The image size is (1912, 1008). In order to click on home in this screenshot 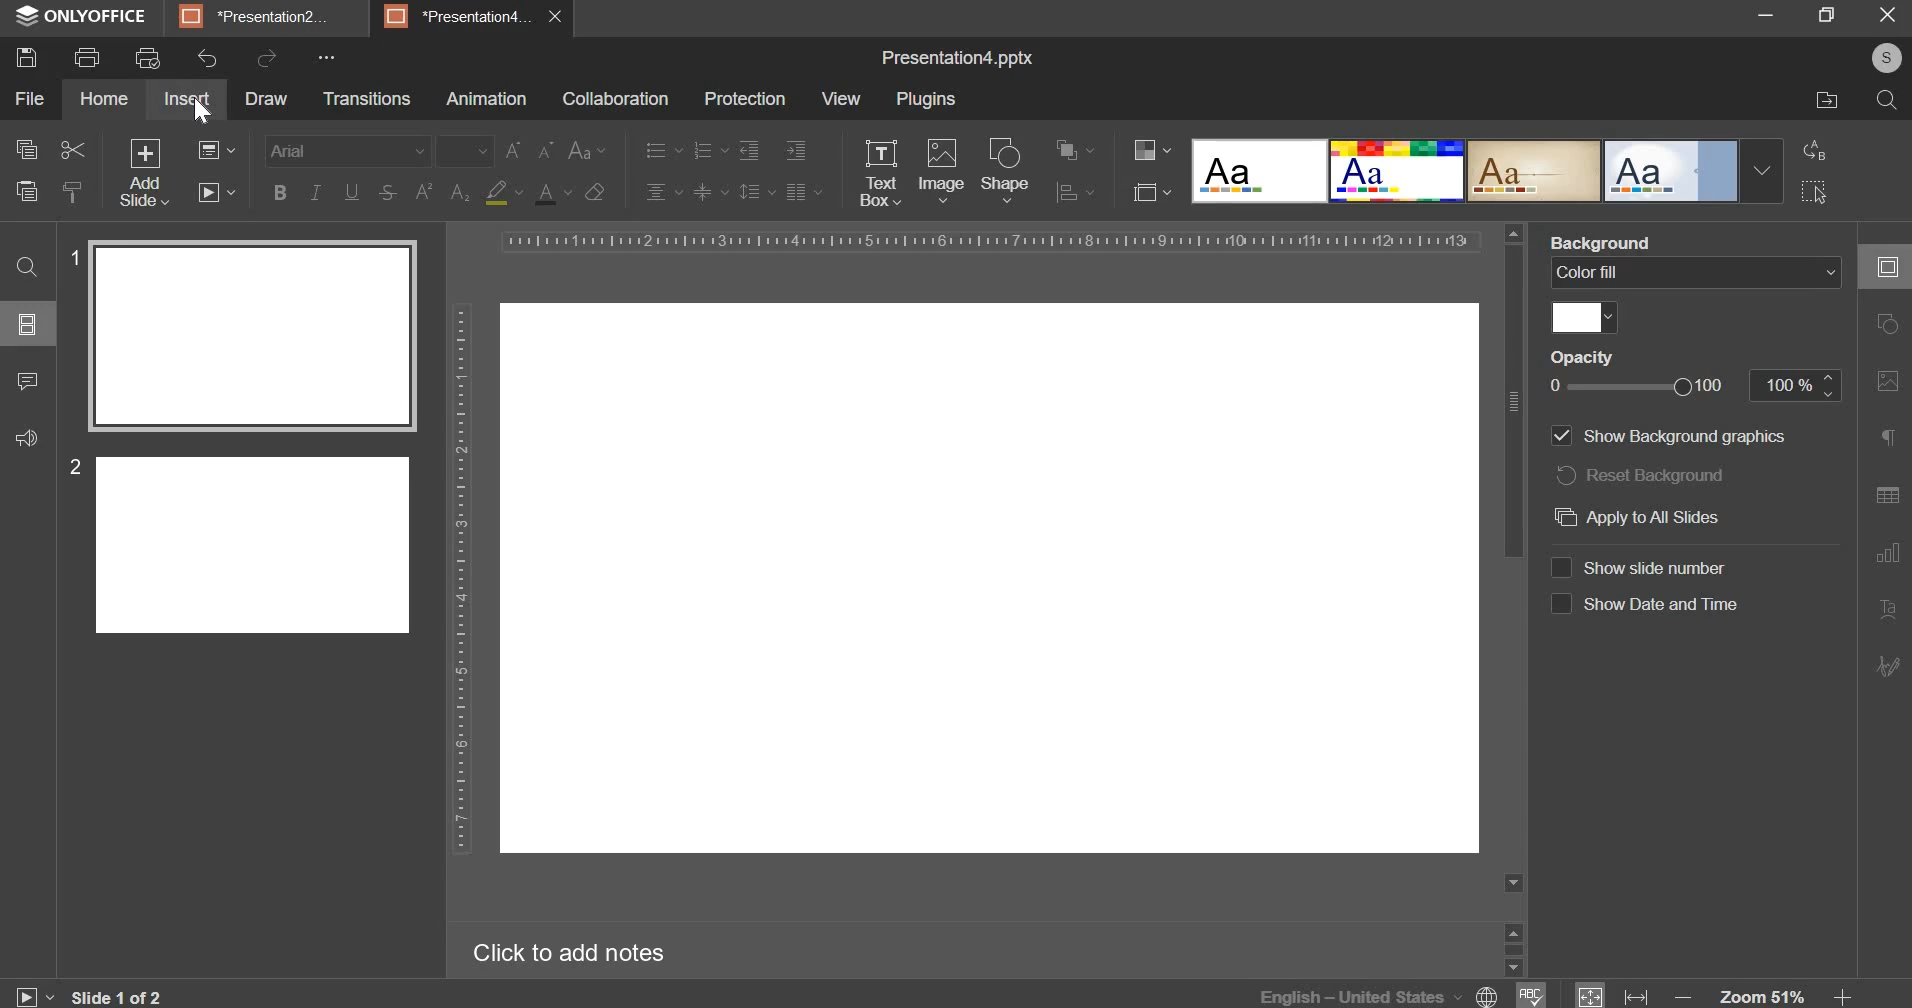, I will do `click(105, 98)`.